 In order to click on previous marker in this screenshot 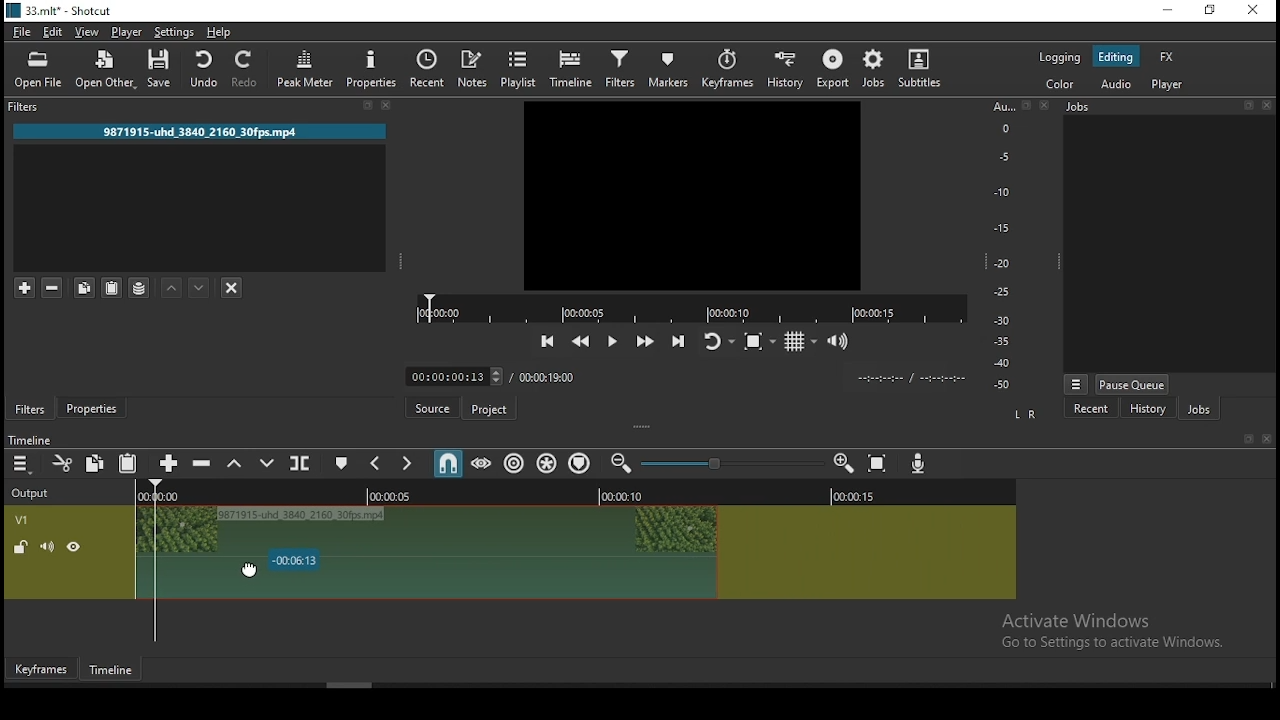, I will do `click(379, 461)`.